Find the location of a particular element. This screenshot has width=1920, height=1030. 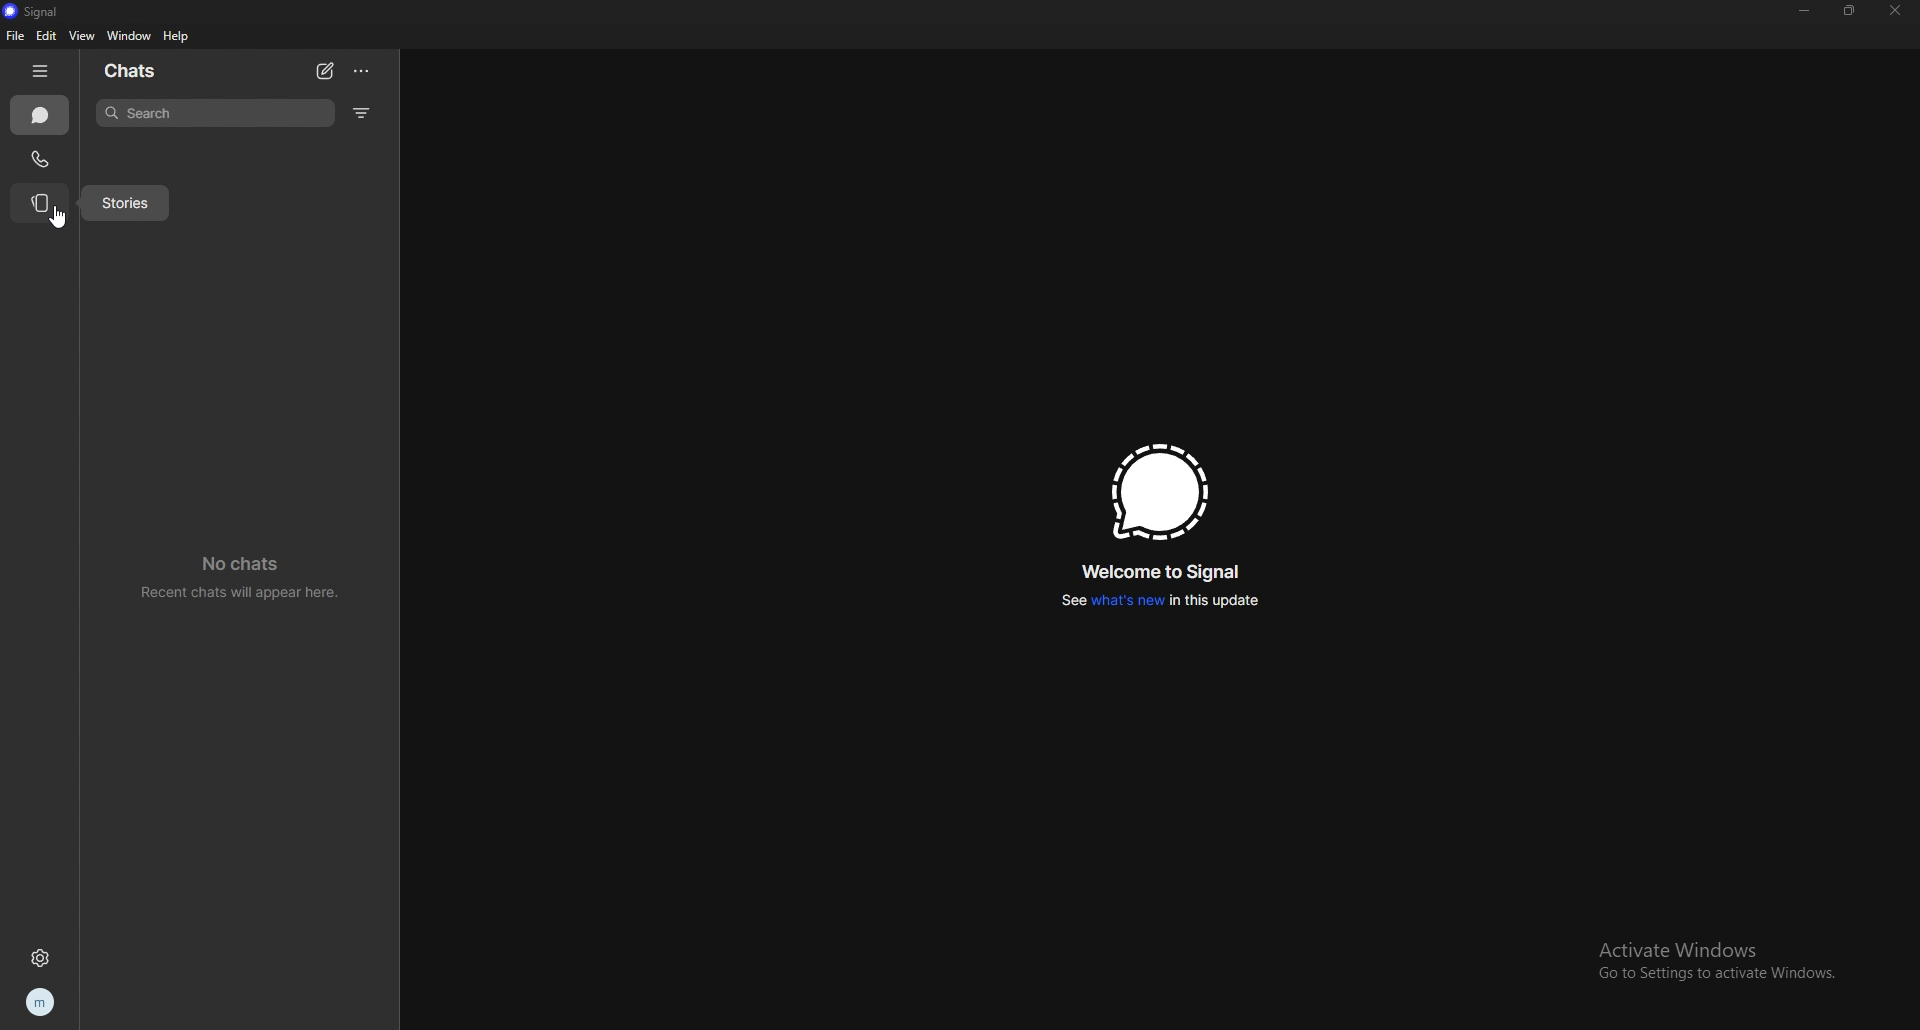

minimize is located at coordinates (1805, 11).